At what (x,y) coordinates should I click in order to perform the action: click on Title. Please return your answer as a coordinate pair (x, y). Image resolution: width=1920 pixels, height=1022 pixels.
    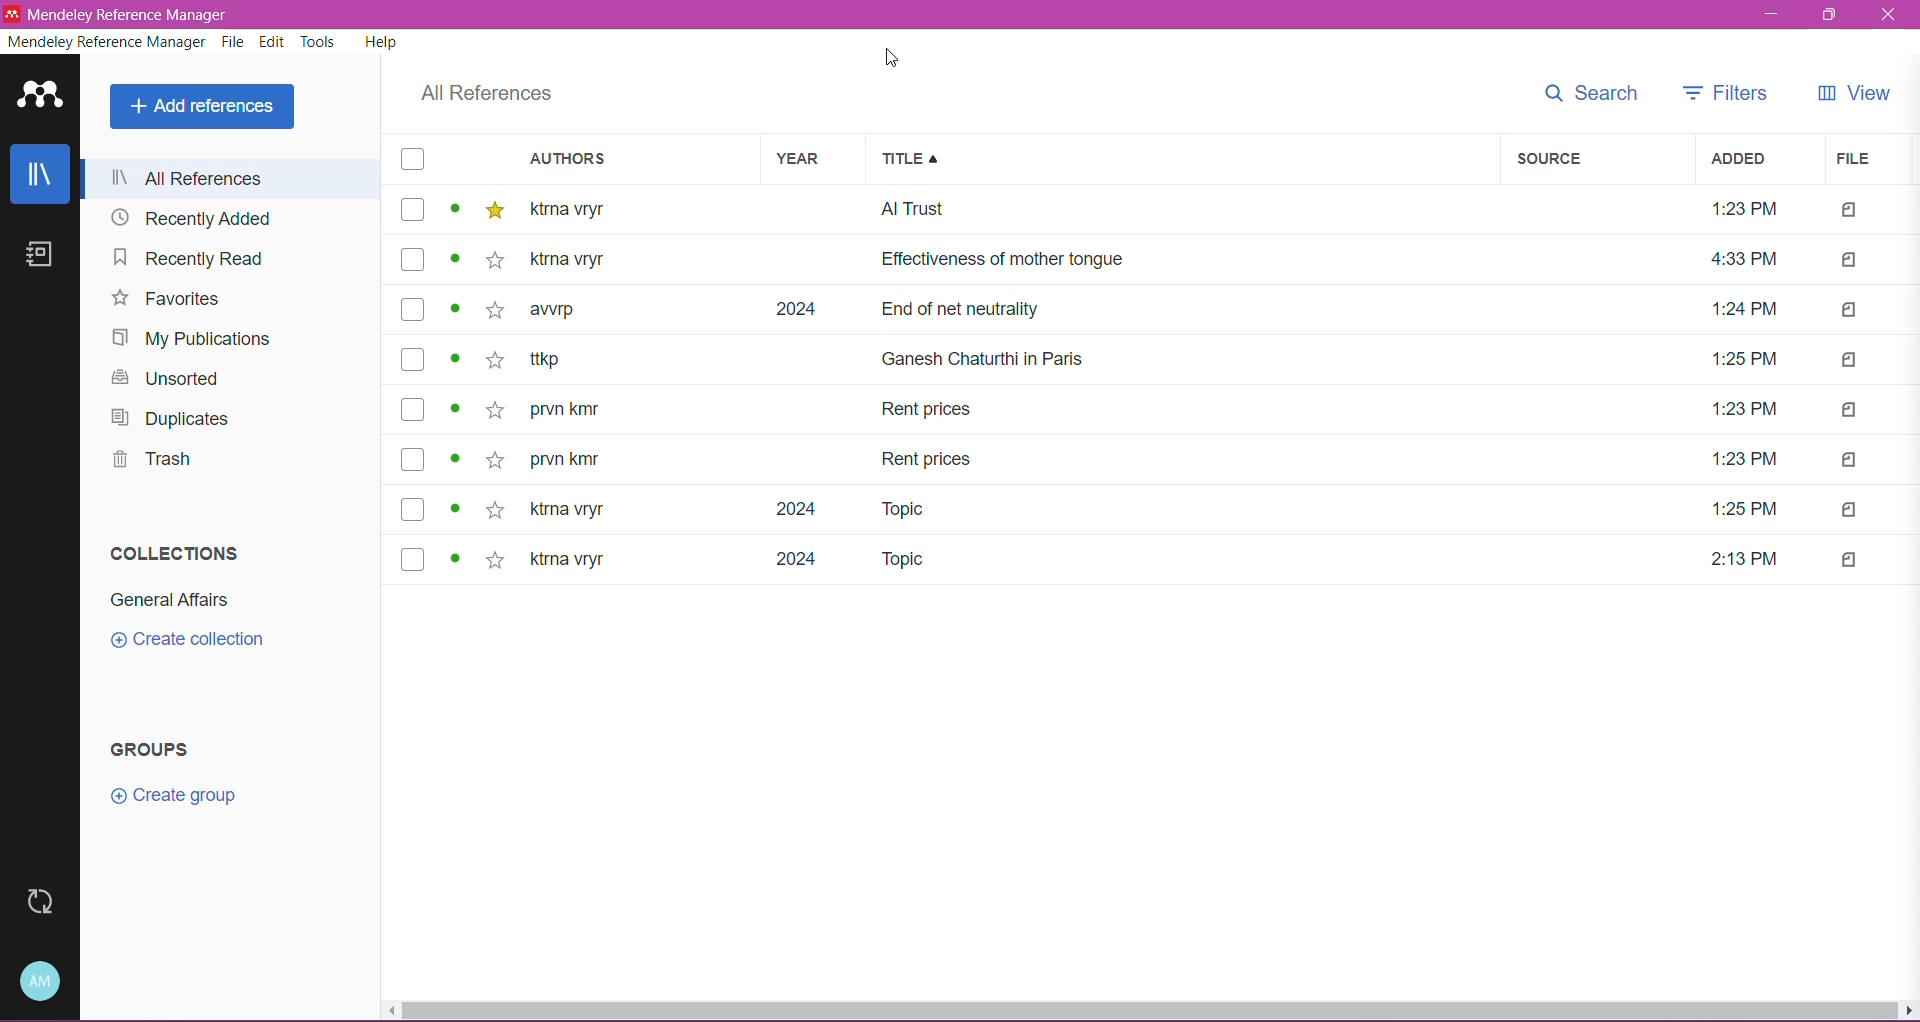
    Looking at the image, I should click on (1186, 159).